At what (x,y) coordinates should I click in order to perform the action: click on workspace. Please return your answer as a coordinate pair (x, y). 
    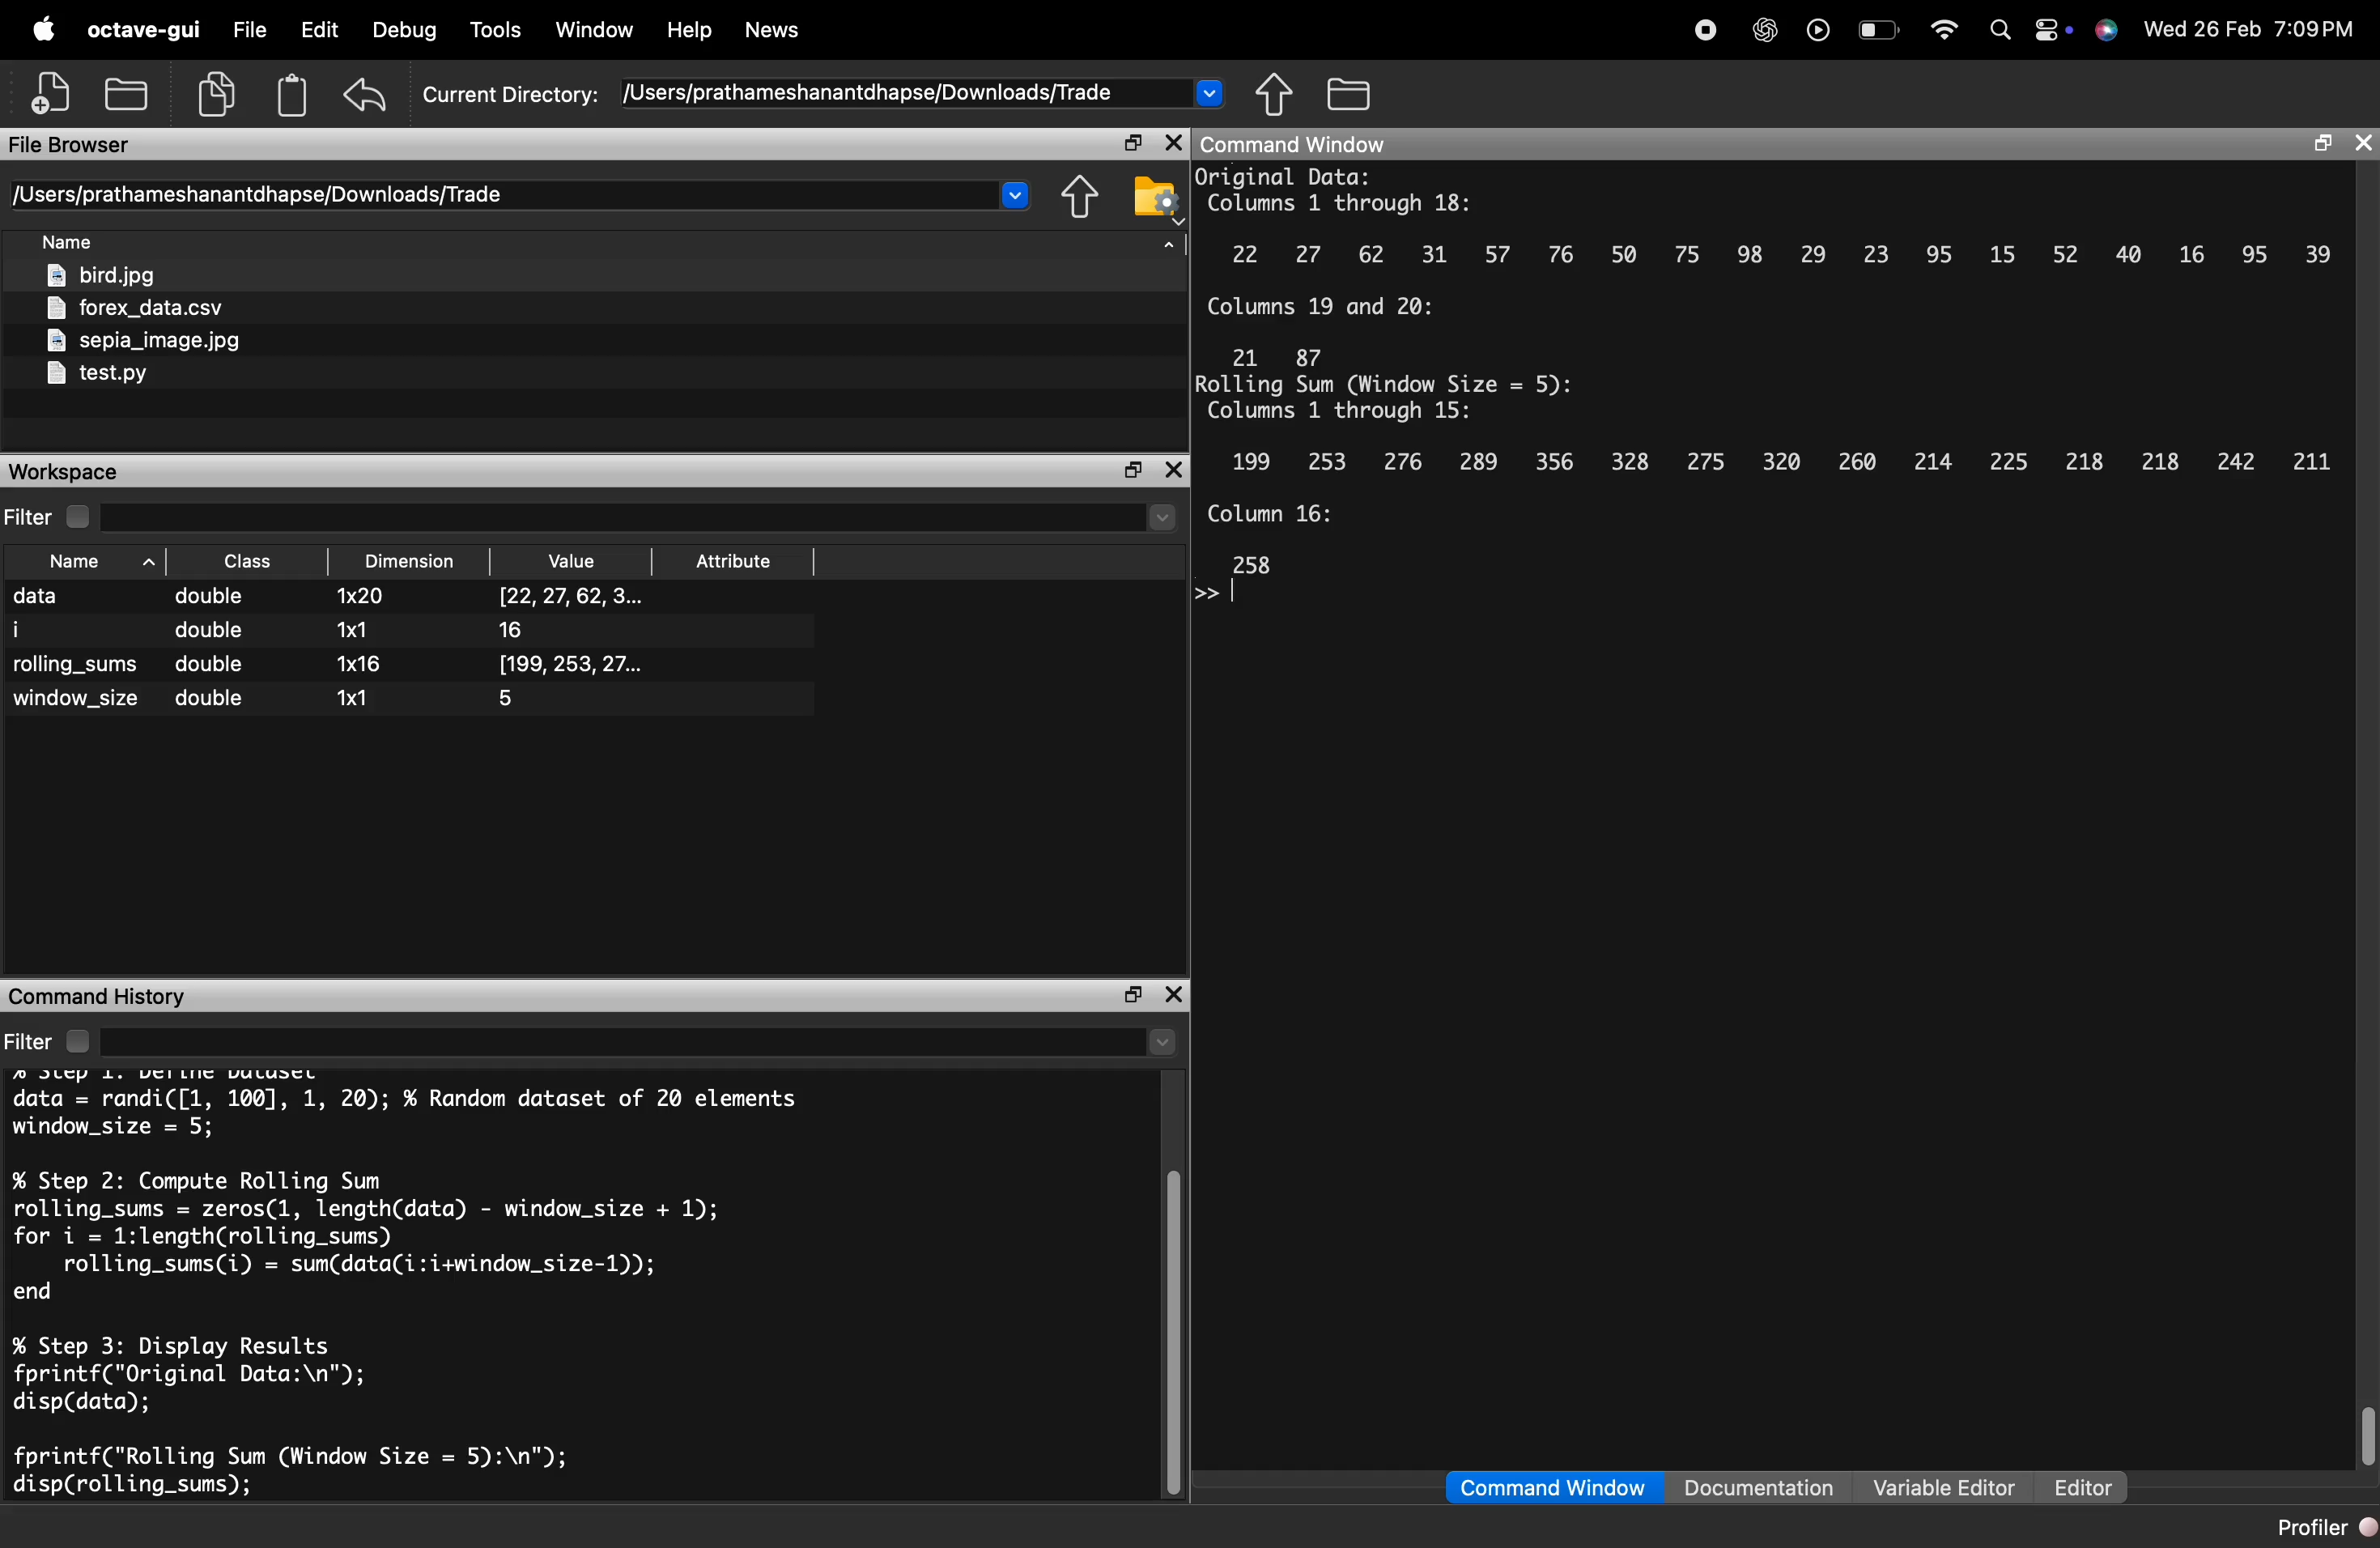
    Looking at the image, I should click on (99, 472).